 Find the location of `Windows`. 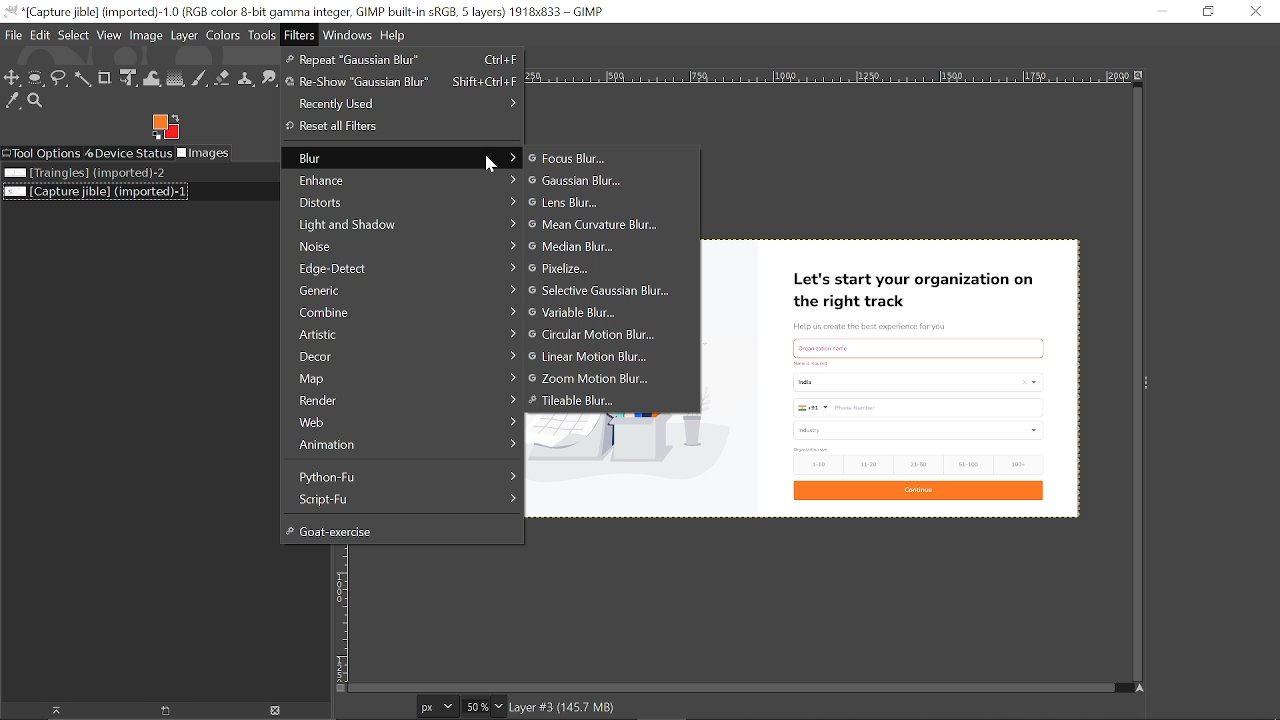

Windows is located at coordinates (349, 35).